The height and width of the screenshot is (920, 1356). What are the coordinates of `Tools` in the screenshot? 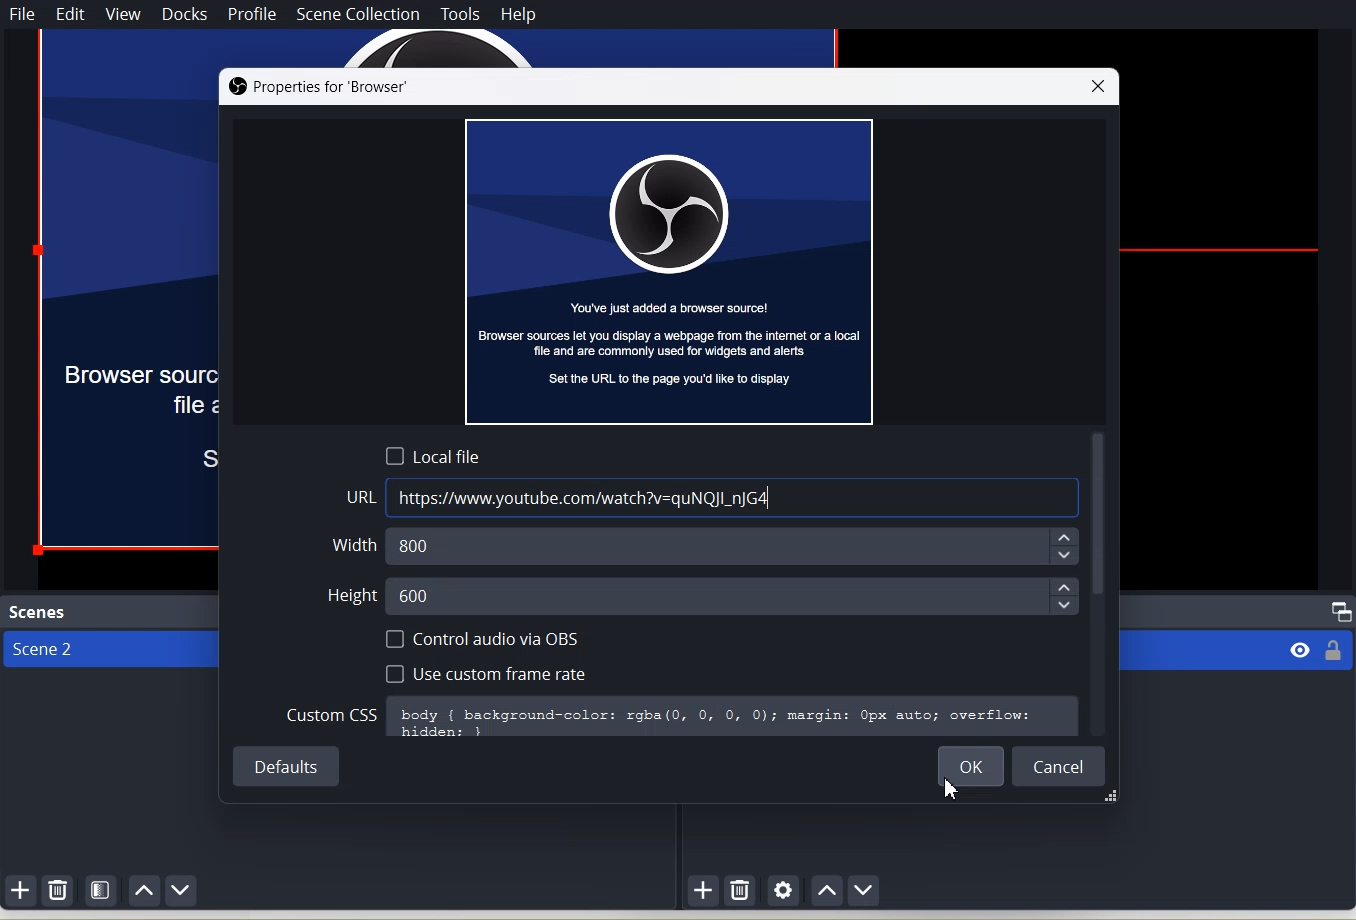 It's located at (462, 13).